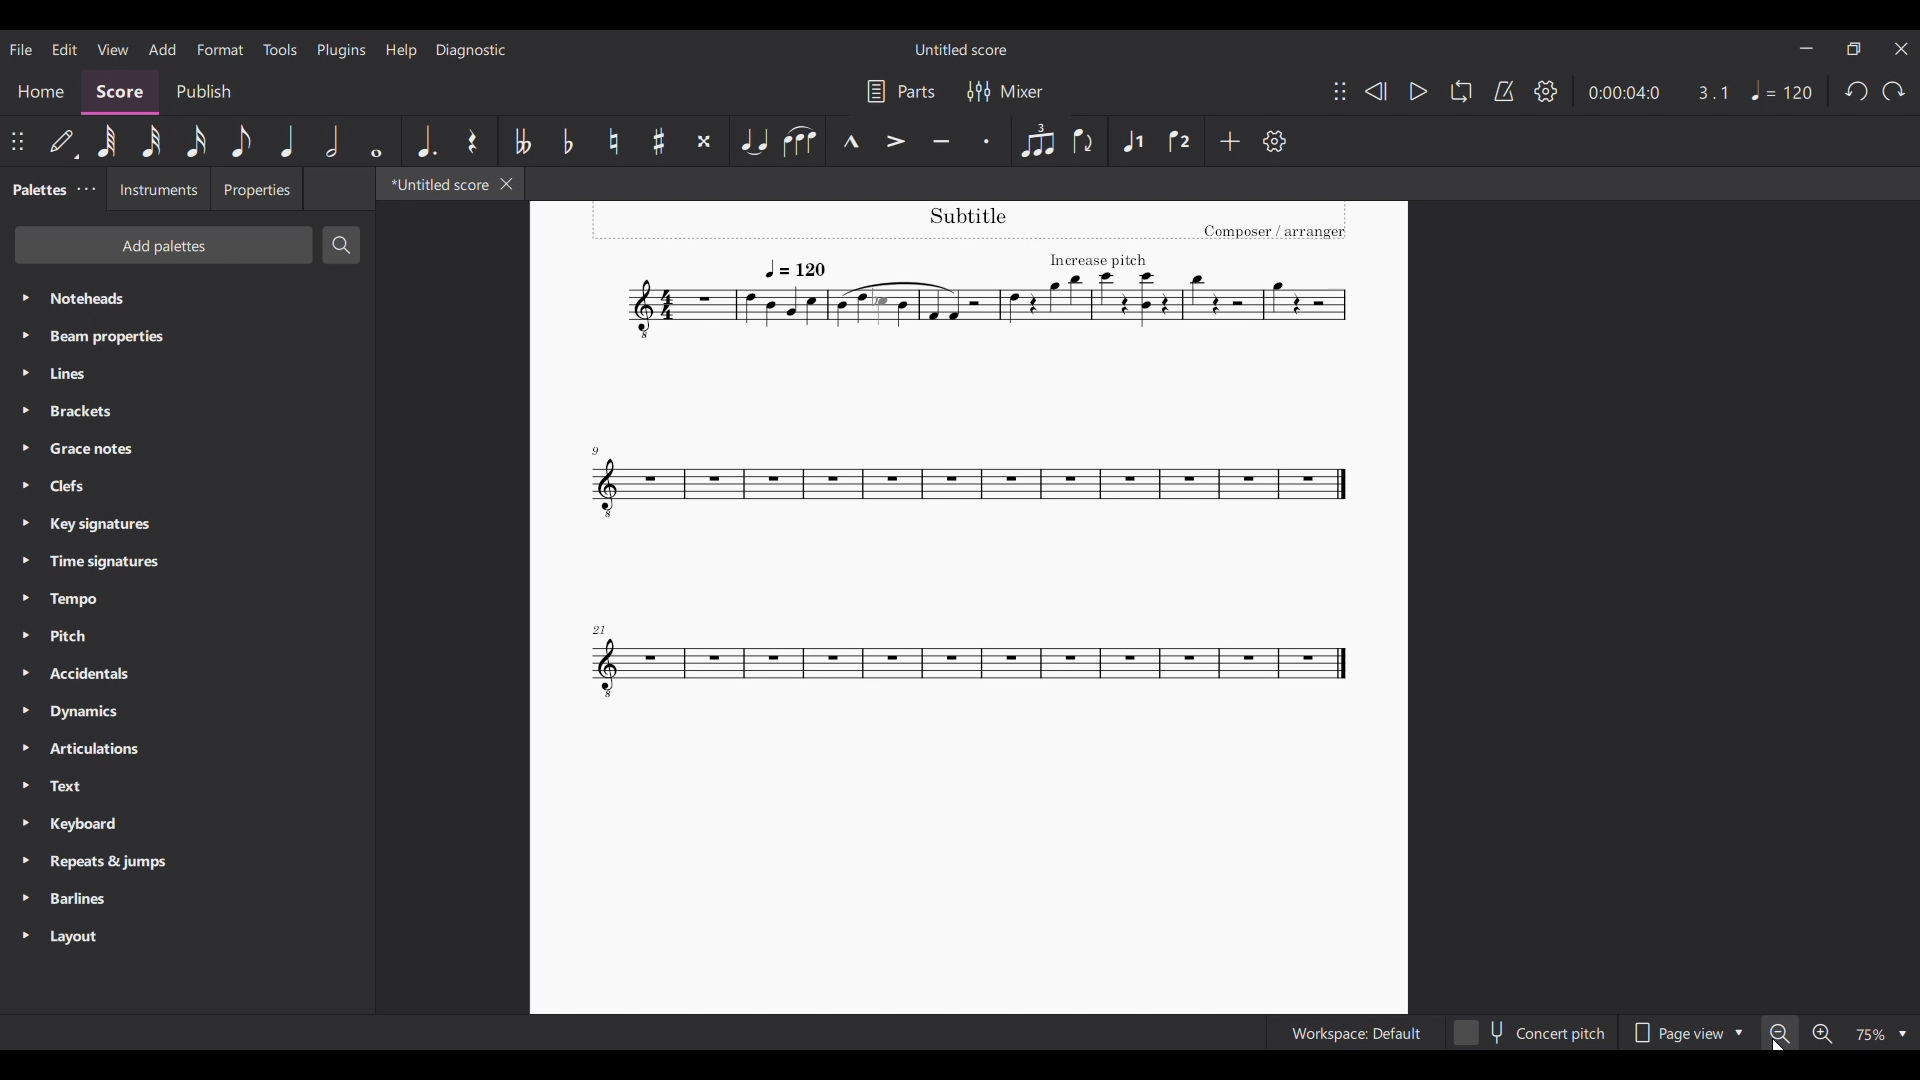 The image size is (1920, 1080). What do you see at coordinates (851, 141) in the screenshot?
I see `Marcato` at bounding box center [851, 141].